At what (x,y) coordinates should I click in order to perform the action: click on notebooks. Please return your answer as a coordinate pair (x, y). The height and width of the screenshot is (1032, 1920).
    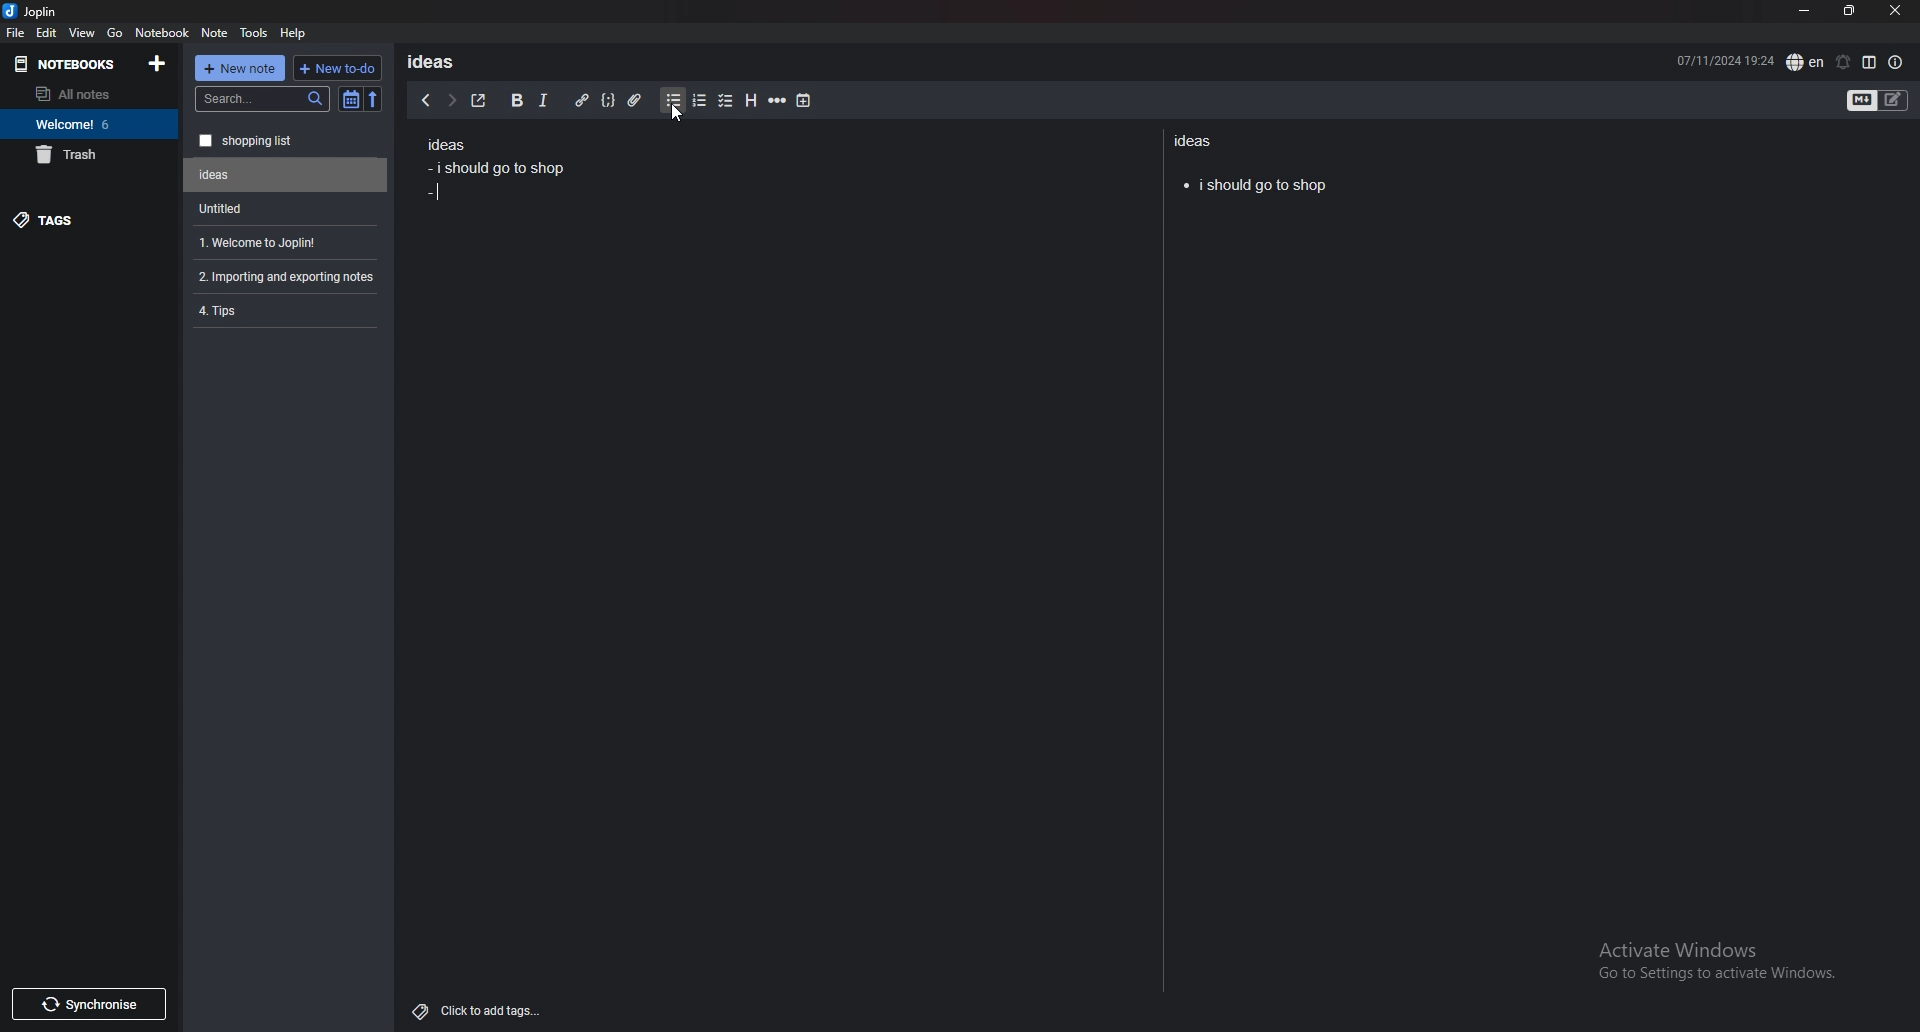
    Looking at the image, I should click on (71, 63).